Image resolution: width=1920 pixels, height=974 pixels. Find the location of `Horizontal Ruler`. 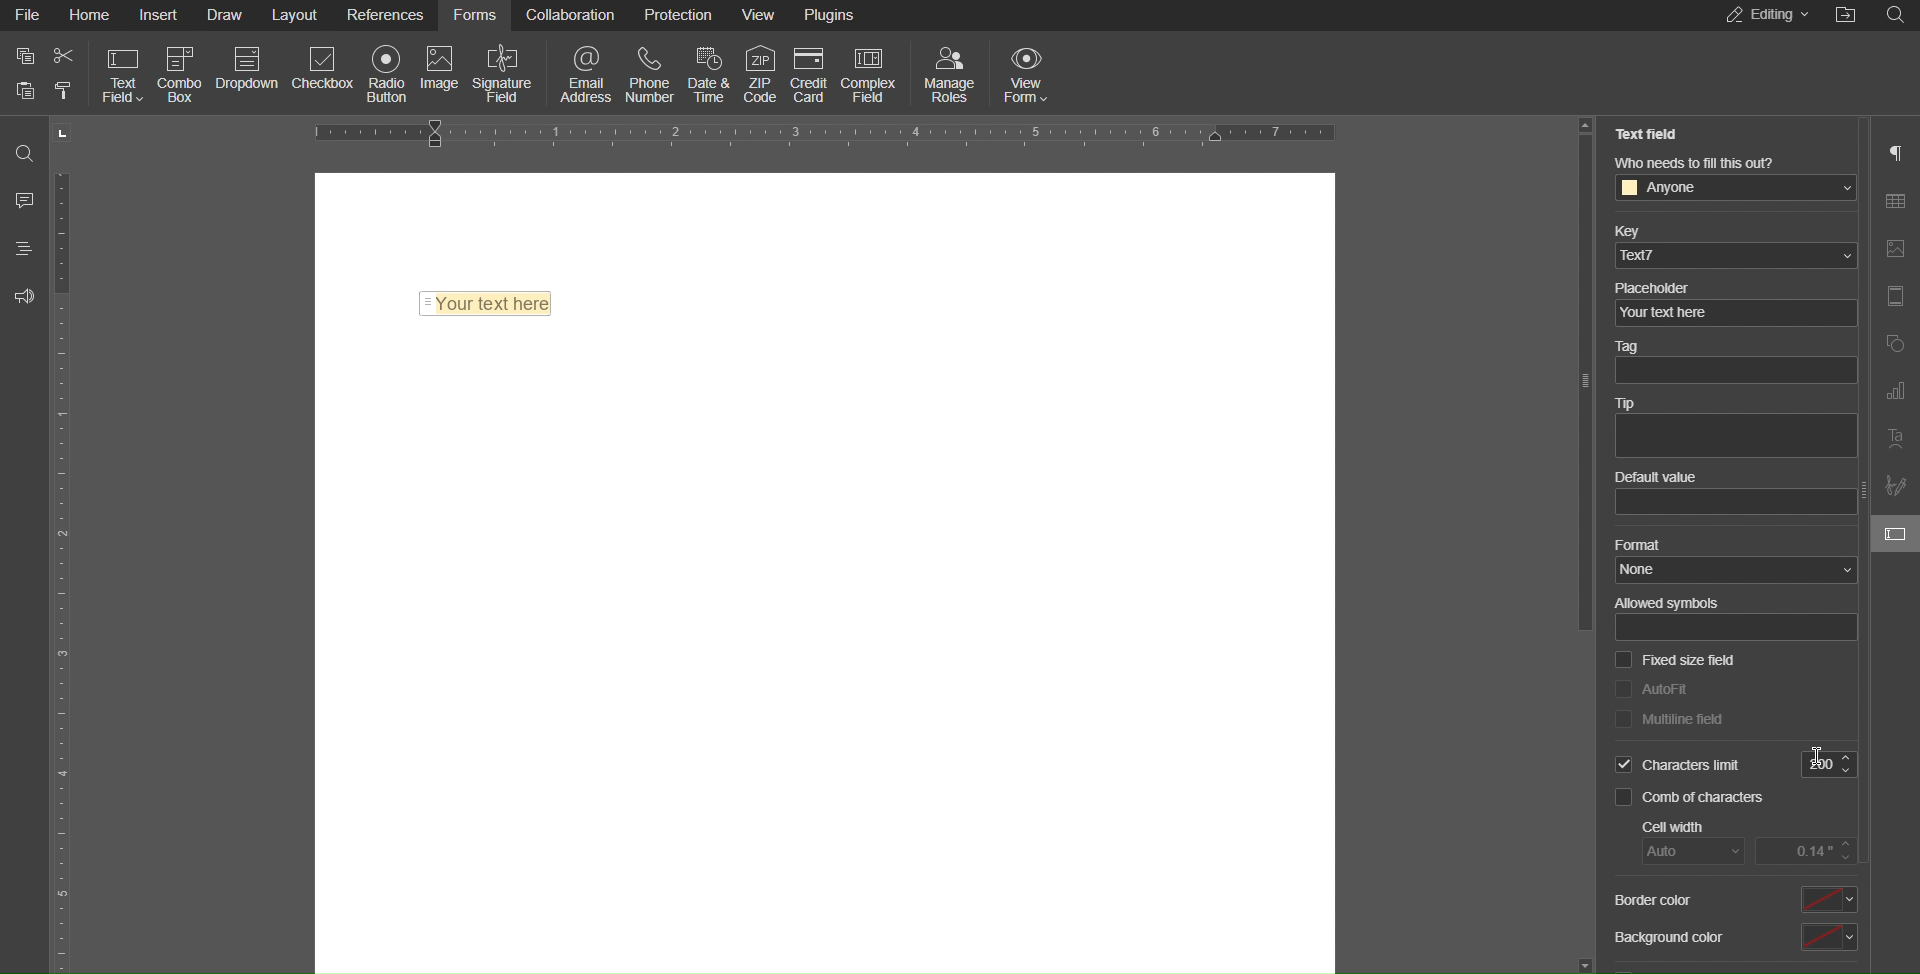

Horizontal Ruler is located at coordinates (829, 131).